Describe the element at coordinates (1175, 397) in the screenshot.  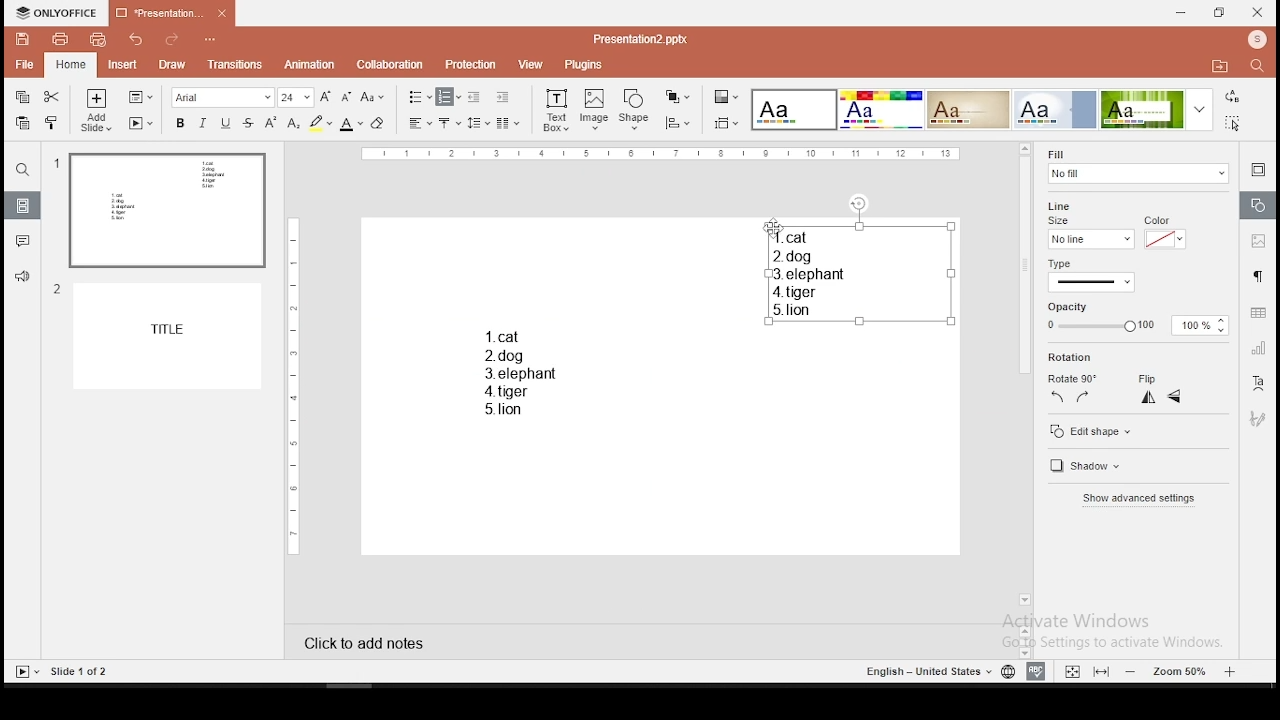
I see `flip horizontal` at that location.